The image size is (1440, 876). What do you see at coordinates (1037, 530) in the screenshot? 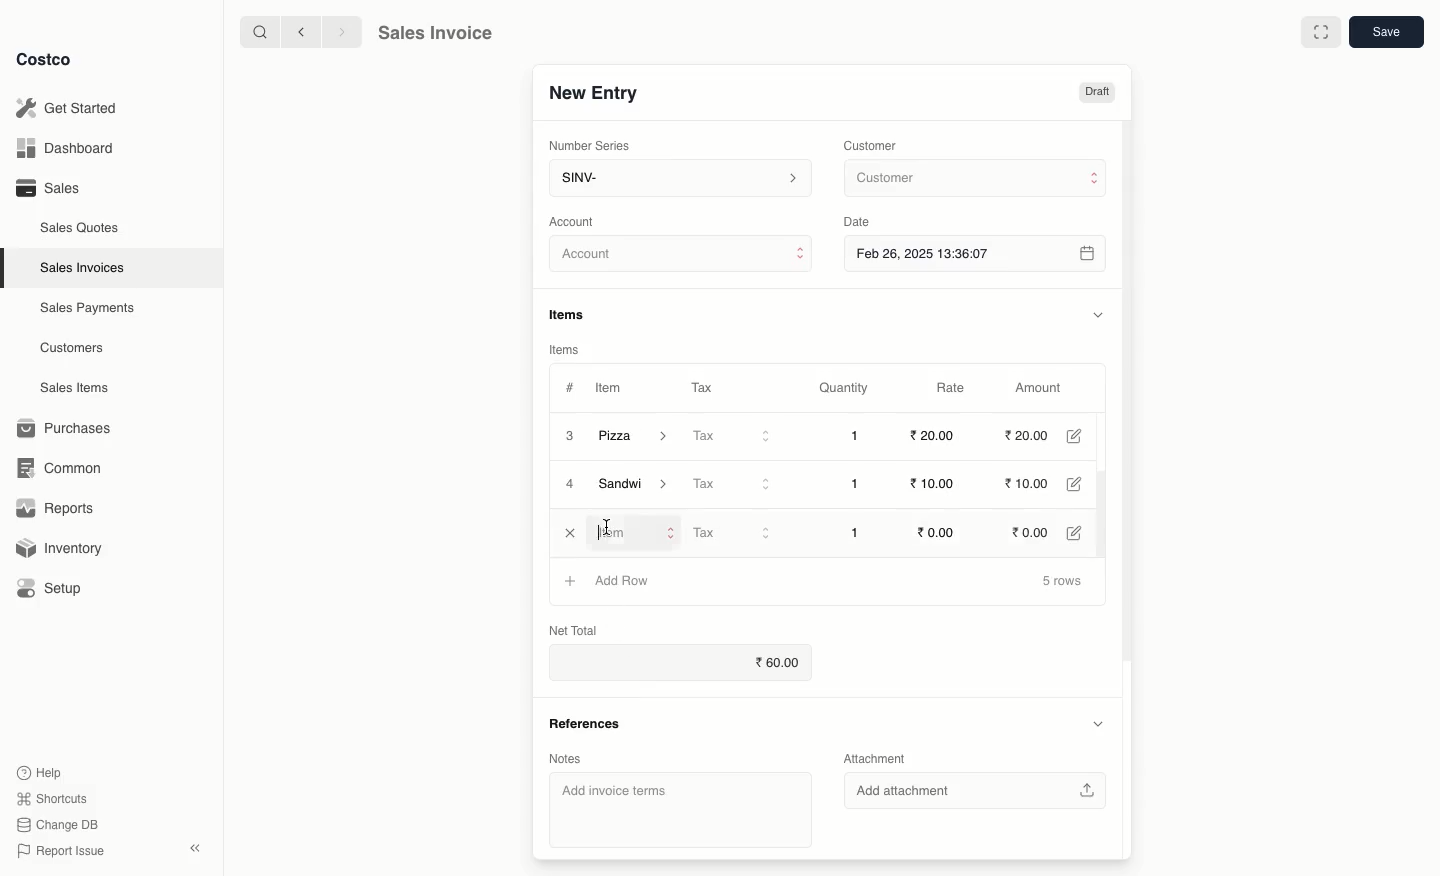
I see `0.00` at bounding box center [1037, 530].